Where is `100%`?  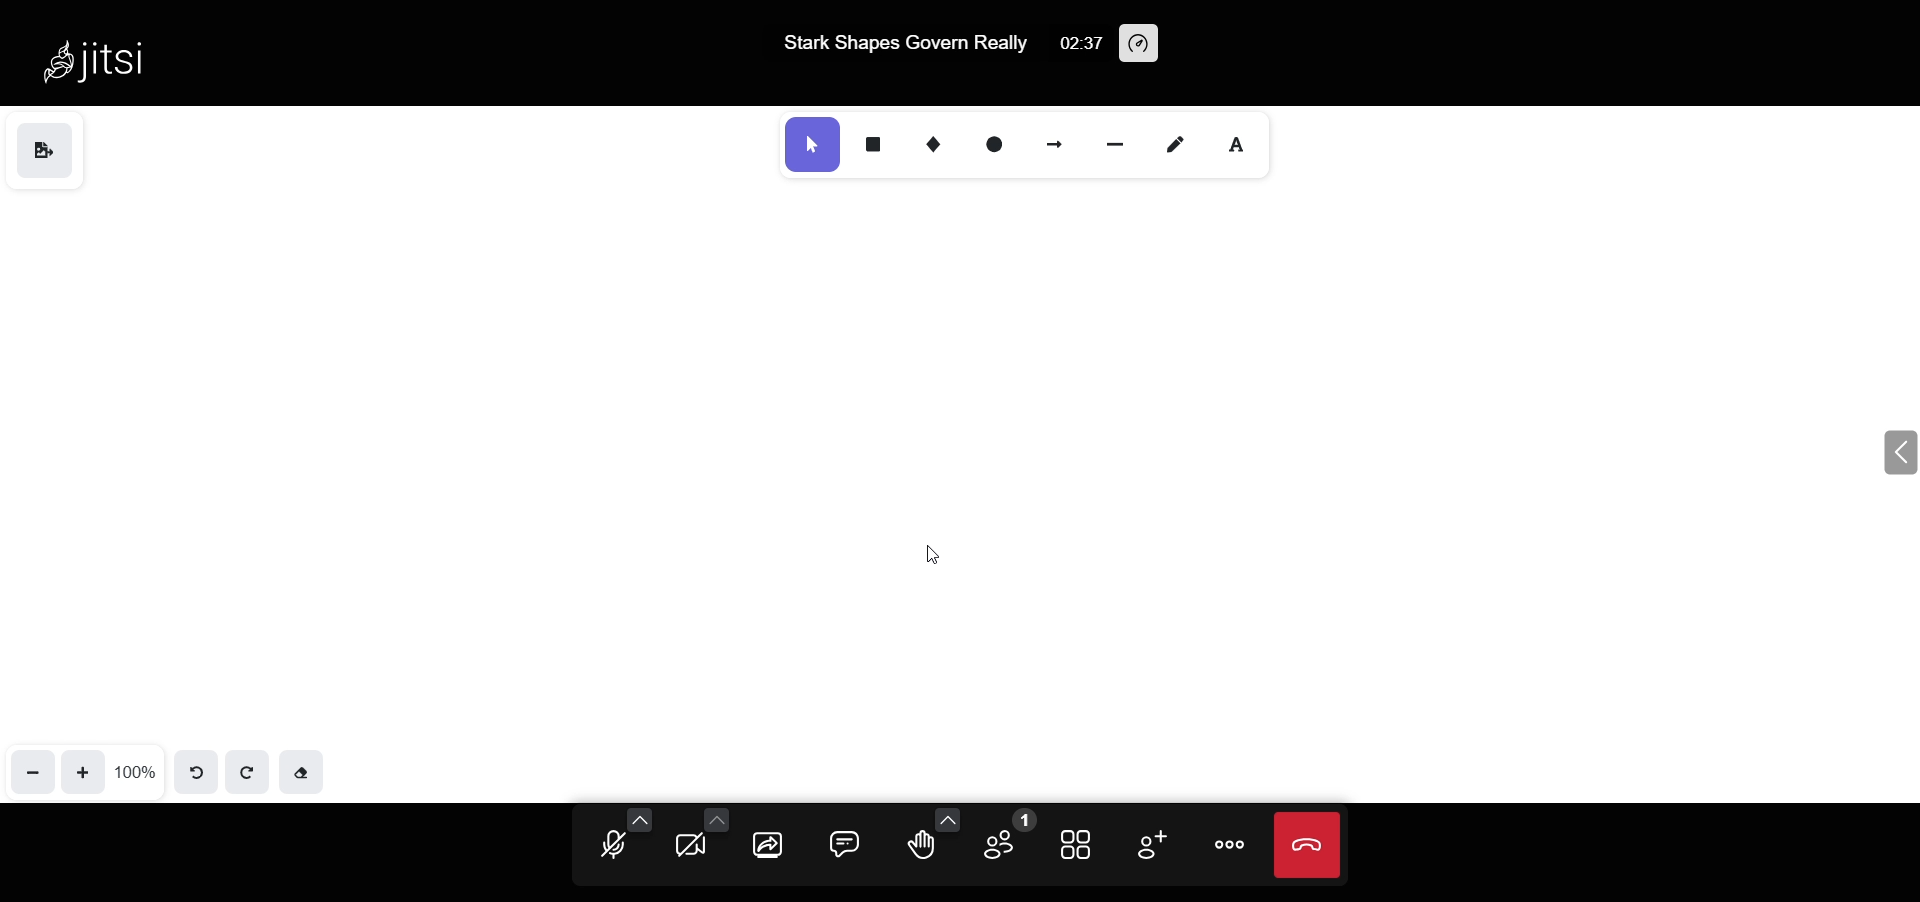
100% is located at coordinates (140, 769).